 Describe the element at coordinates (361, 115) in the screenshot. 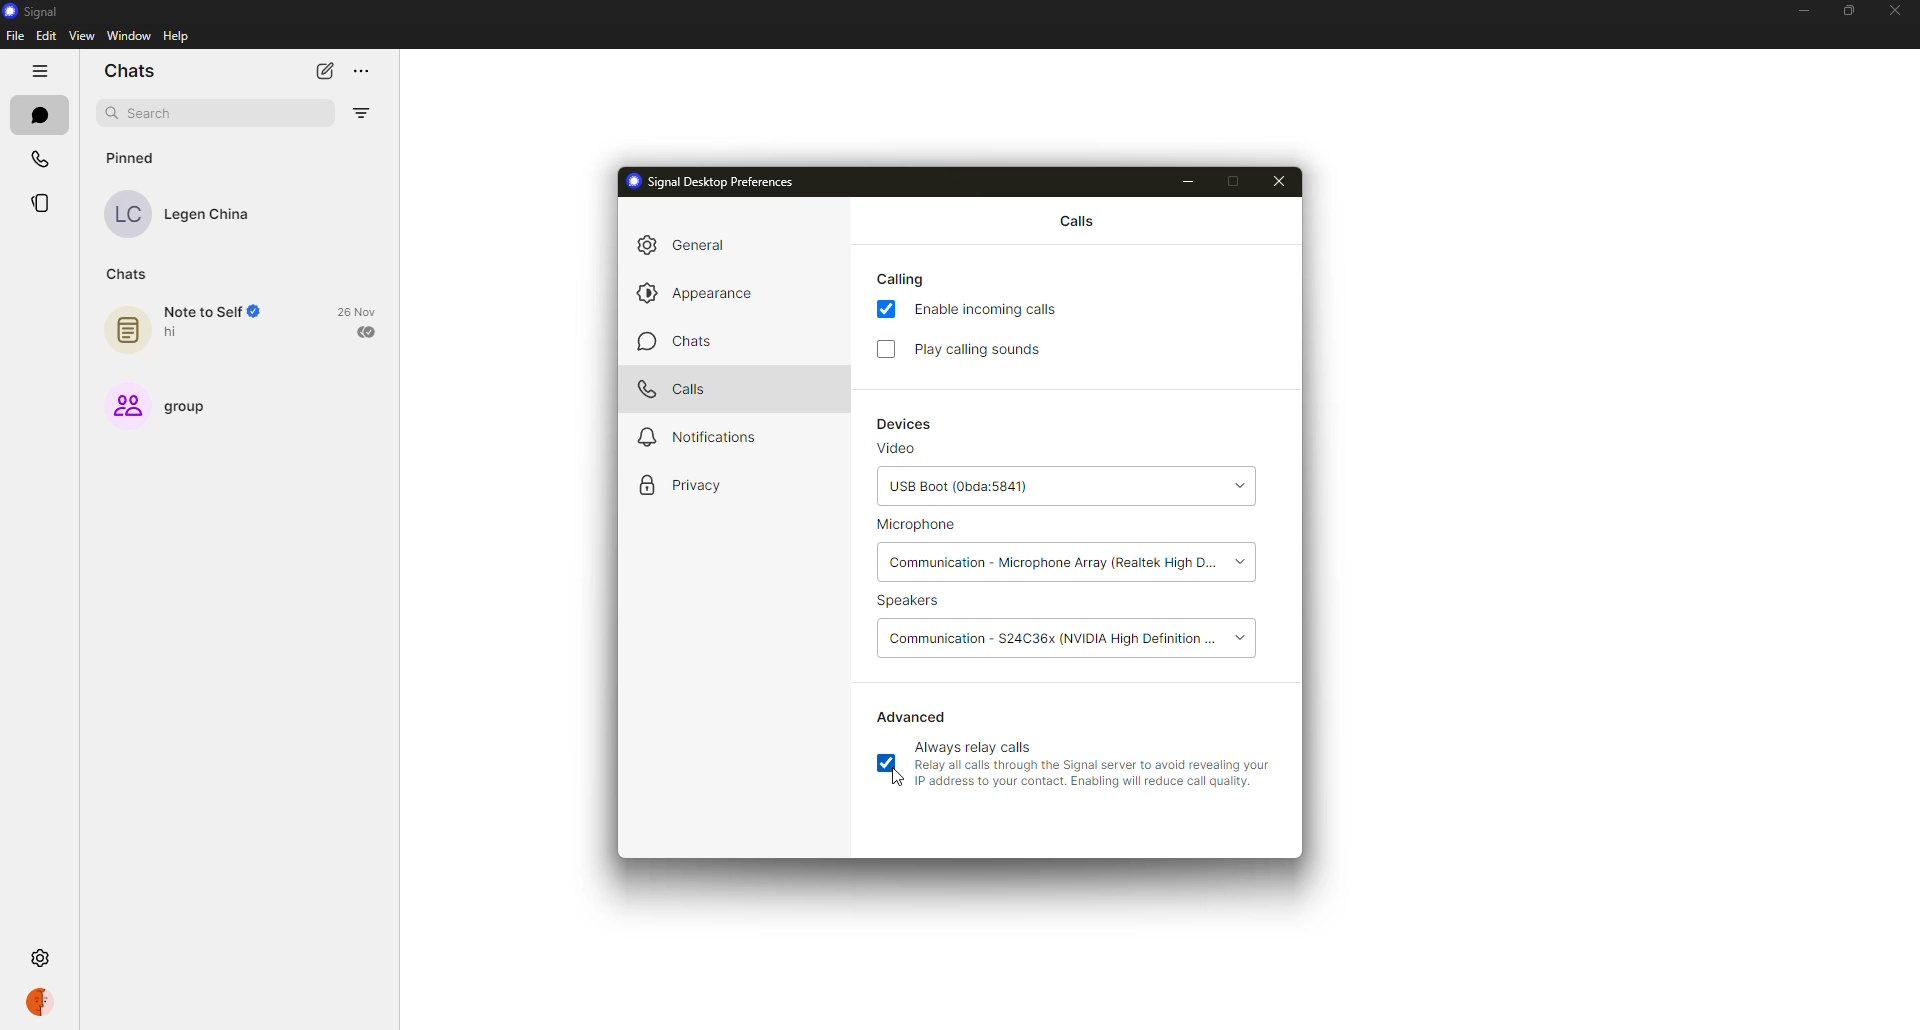

I see `filter` at that location.